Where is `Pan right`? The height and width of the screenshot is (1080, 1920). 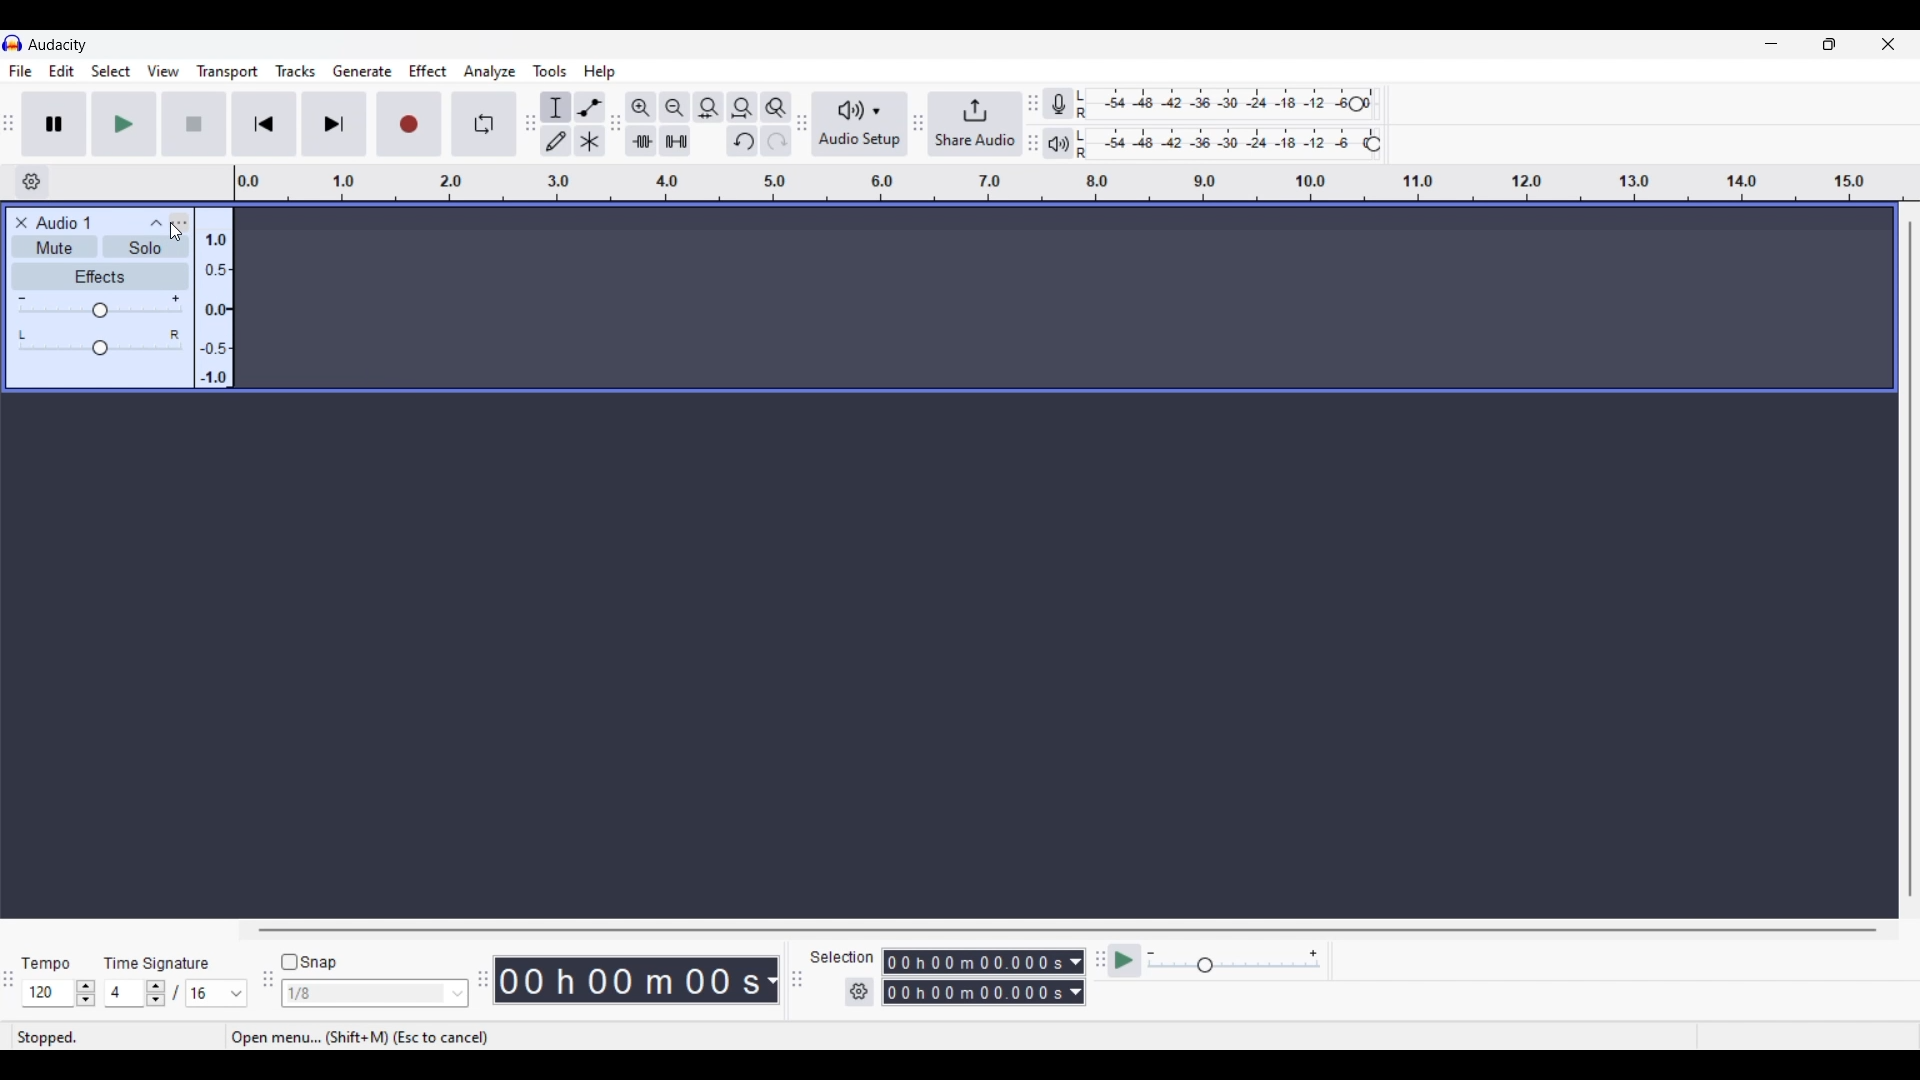
Pan right is located at coordinates (174, 334).